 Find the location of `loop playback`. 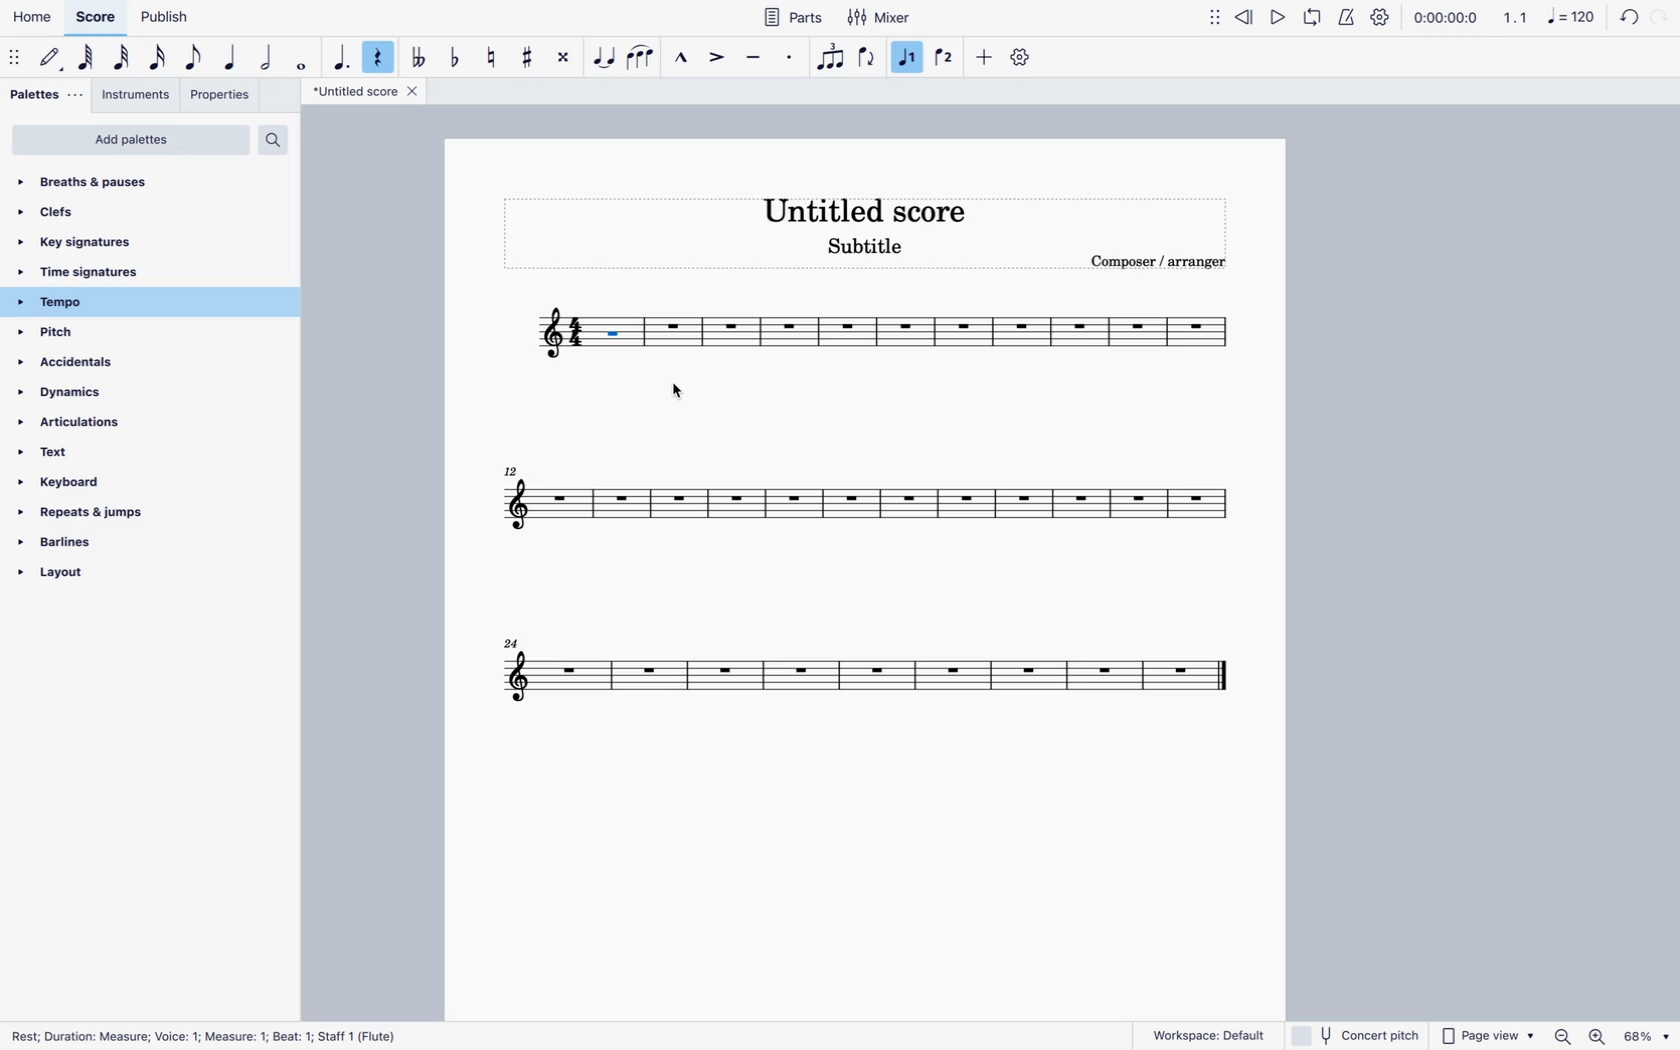

loop playback is located at coordinates (1312, 17).